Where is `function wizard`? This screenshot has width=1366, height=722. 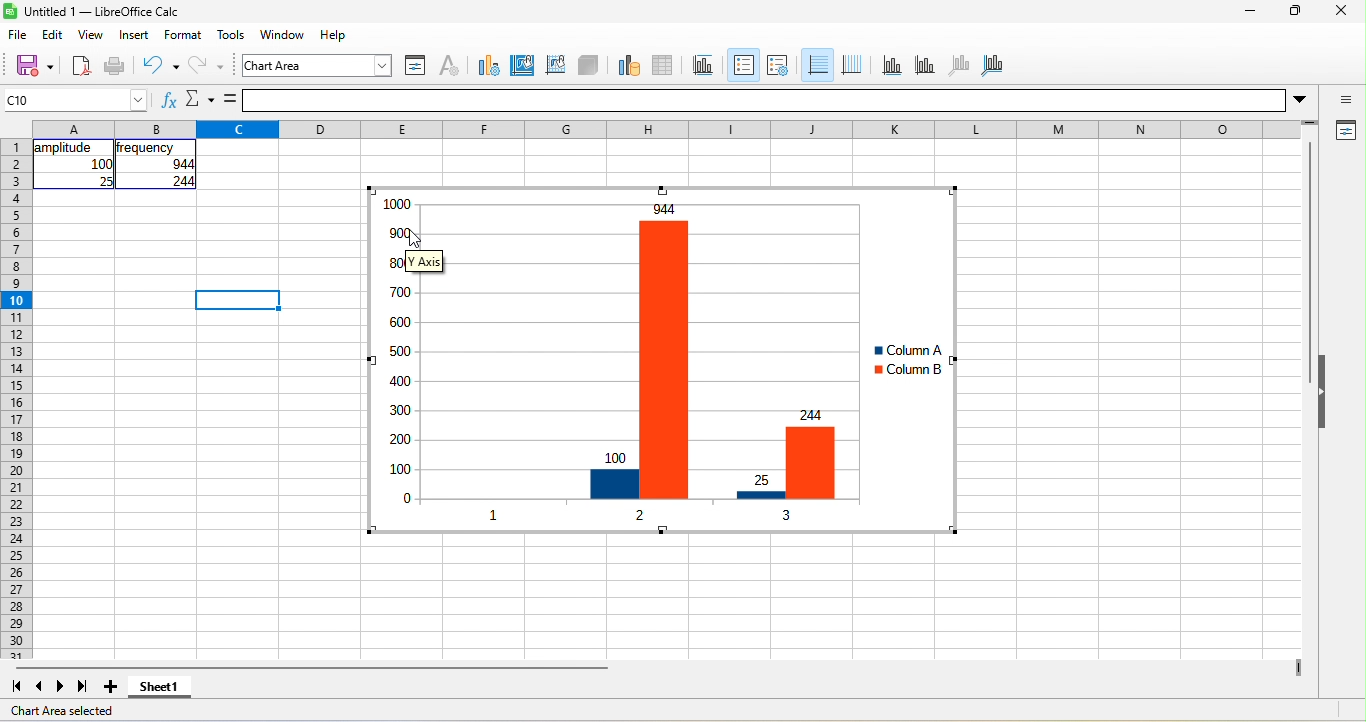 function wizard is located at coordinates (167, 103).